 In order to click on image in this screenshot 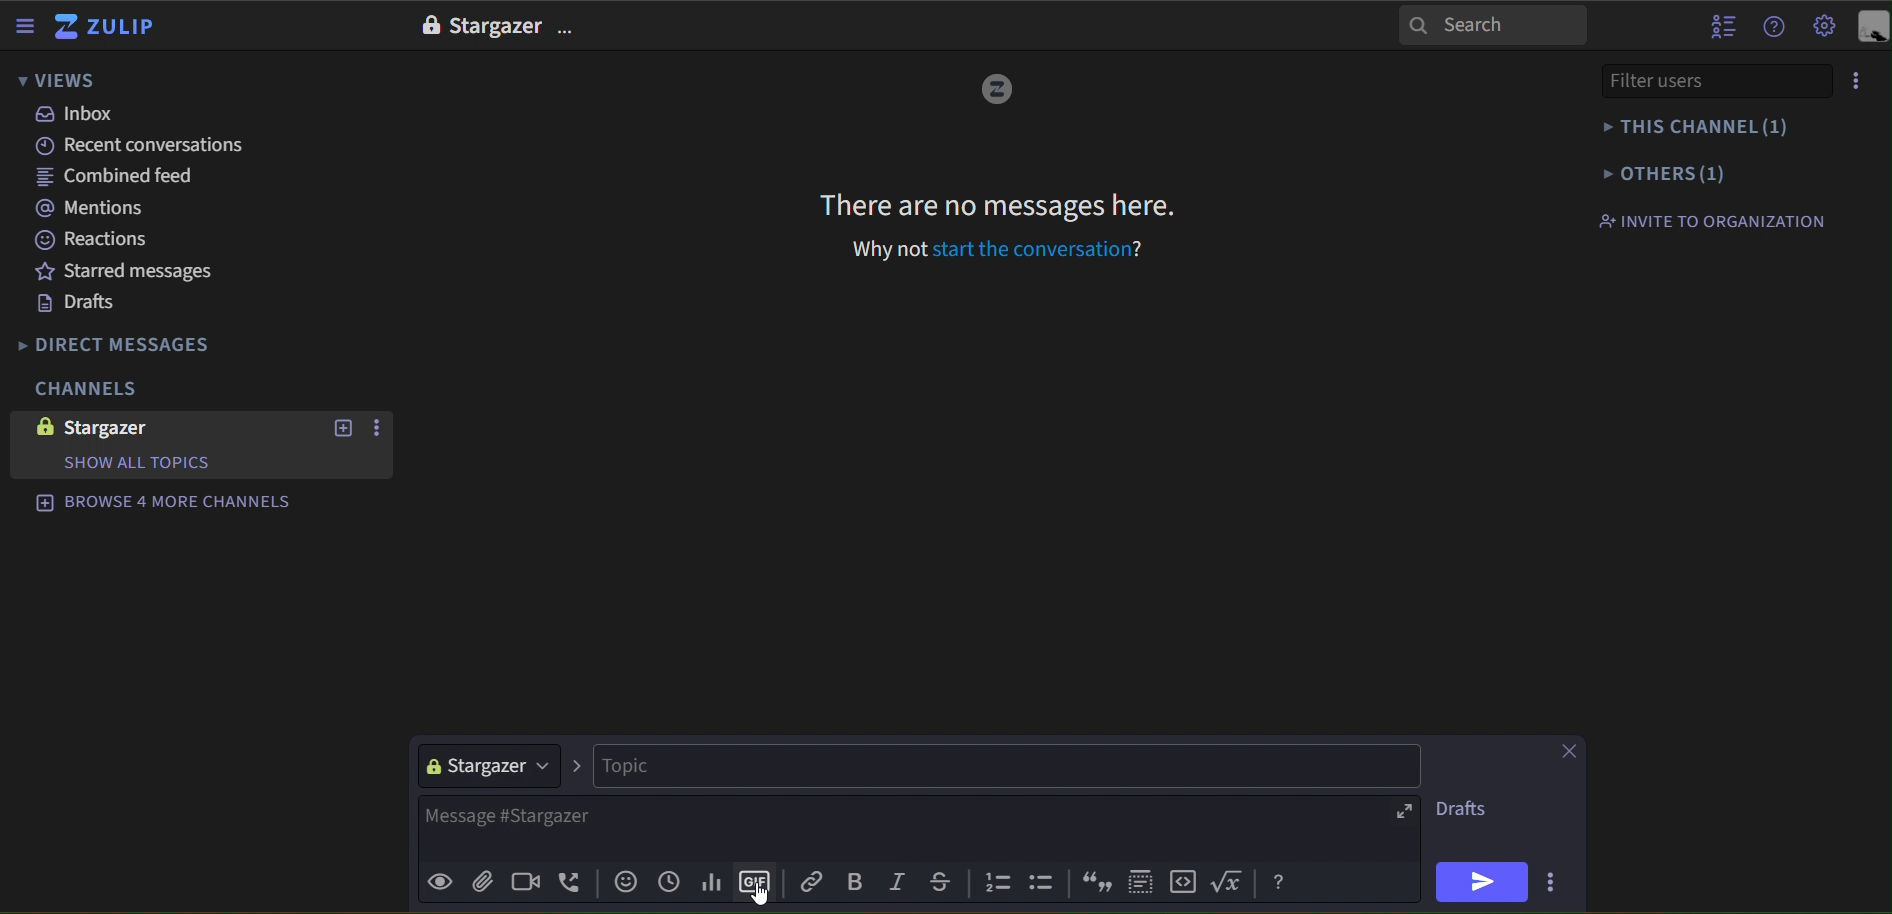, I will do `click(40, 426)`.